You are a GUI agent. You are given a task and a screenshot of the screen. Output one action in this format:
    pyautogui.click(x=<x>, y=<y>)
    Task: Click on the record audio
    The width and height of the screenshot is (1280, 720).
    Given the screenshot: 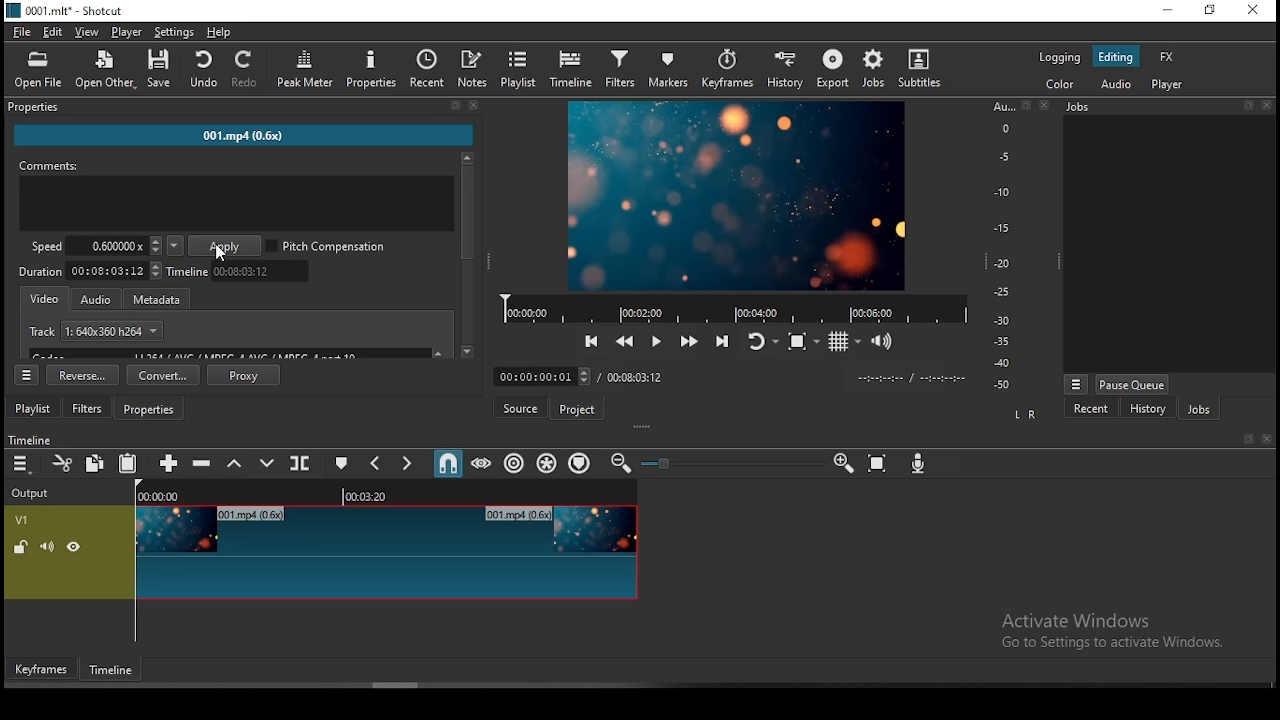 What is the action you would take?
    pyautogui.click(x=918, y=462)
    